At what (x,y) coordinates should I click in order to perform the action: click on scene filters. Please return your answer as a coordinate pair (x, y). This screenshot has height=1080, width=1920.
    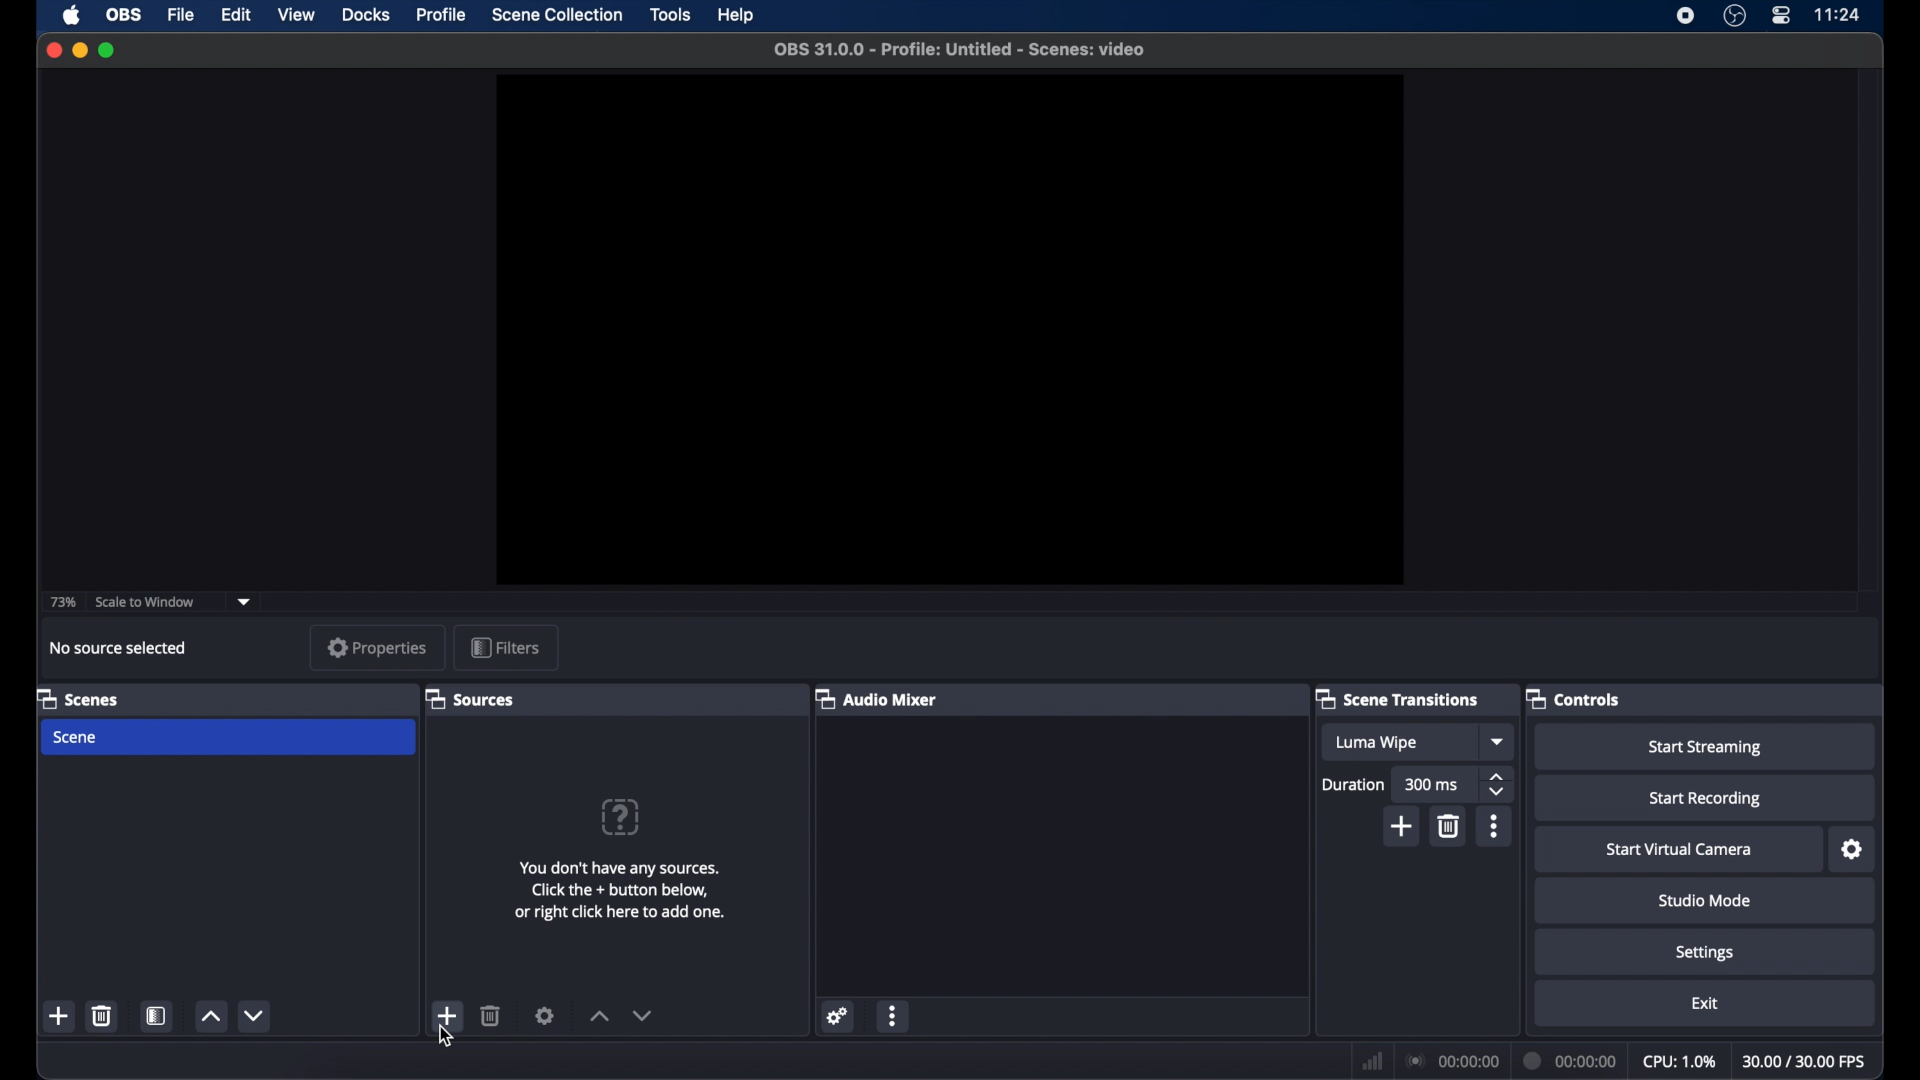
    Looking at the image, I should click on (156, 1015).